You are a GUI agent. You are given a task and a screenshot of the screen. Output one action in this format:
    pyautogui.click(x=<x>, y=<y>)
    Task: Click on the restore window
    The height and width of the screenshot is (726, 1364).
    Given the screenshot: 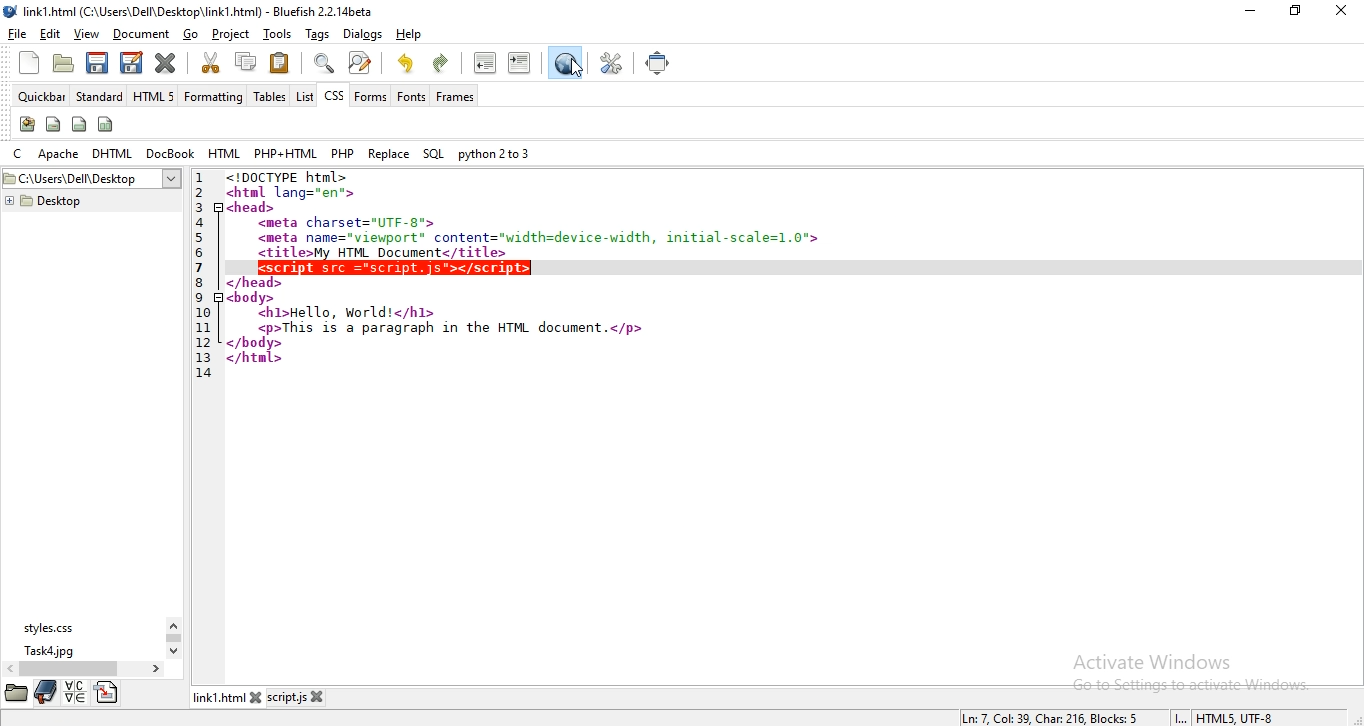 What is the action you would take?
    pyautogui.click(x=1292, y=10)
    